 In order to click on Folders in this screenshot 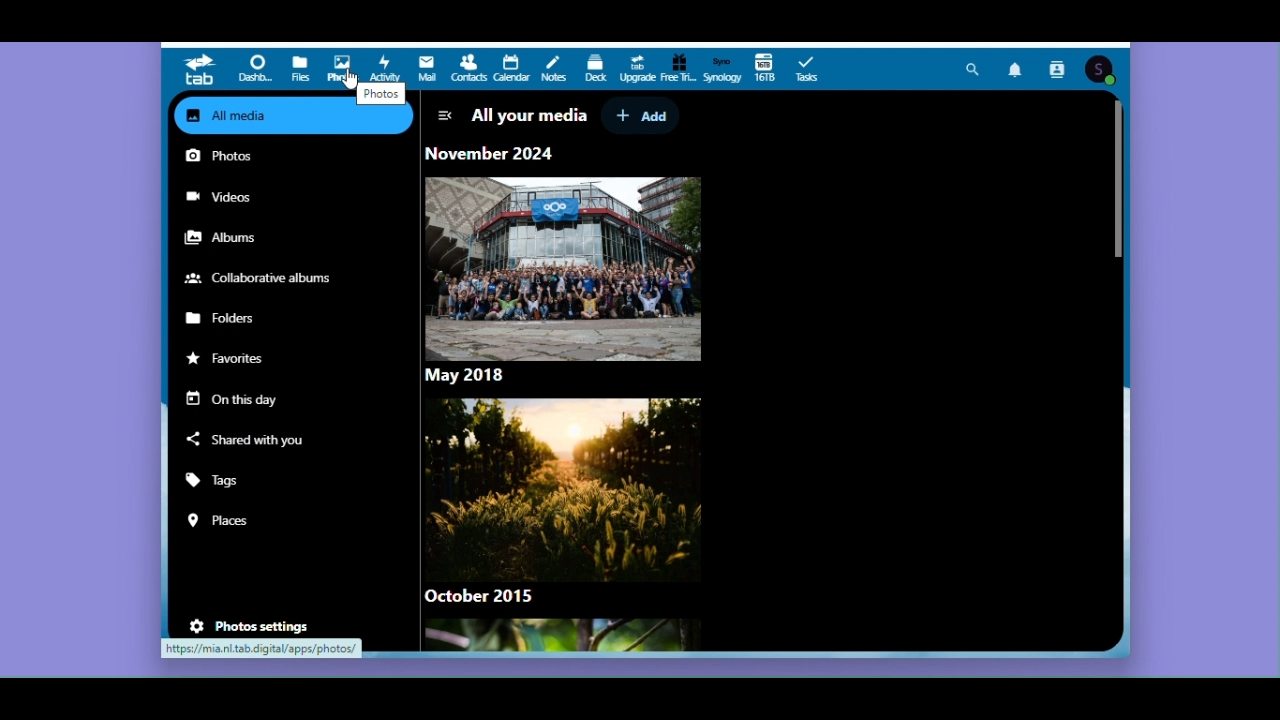, I will do `click(228, 319)`.